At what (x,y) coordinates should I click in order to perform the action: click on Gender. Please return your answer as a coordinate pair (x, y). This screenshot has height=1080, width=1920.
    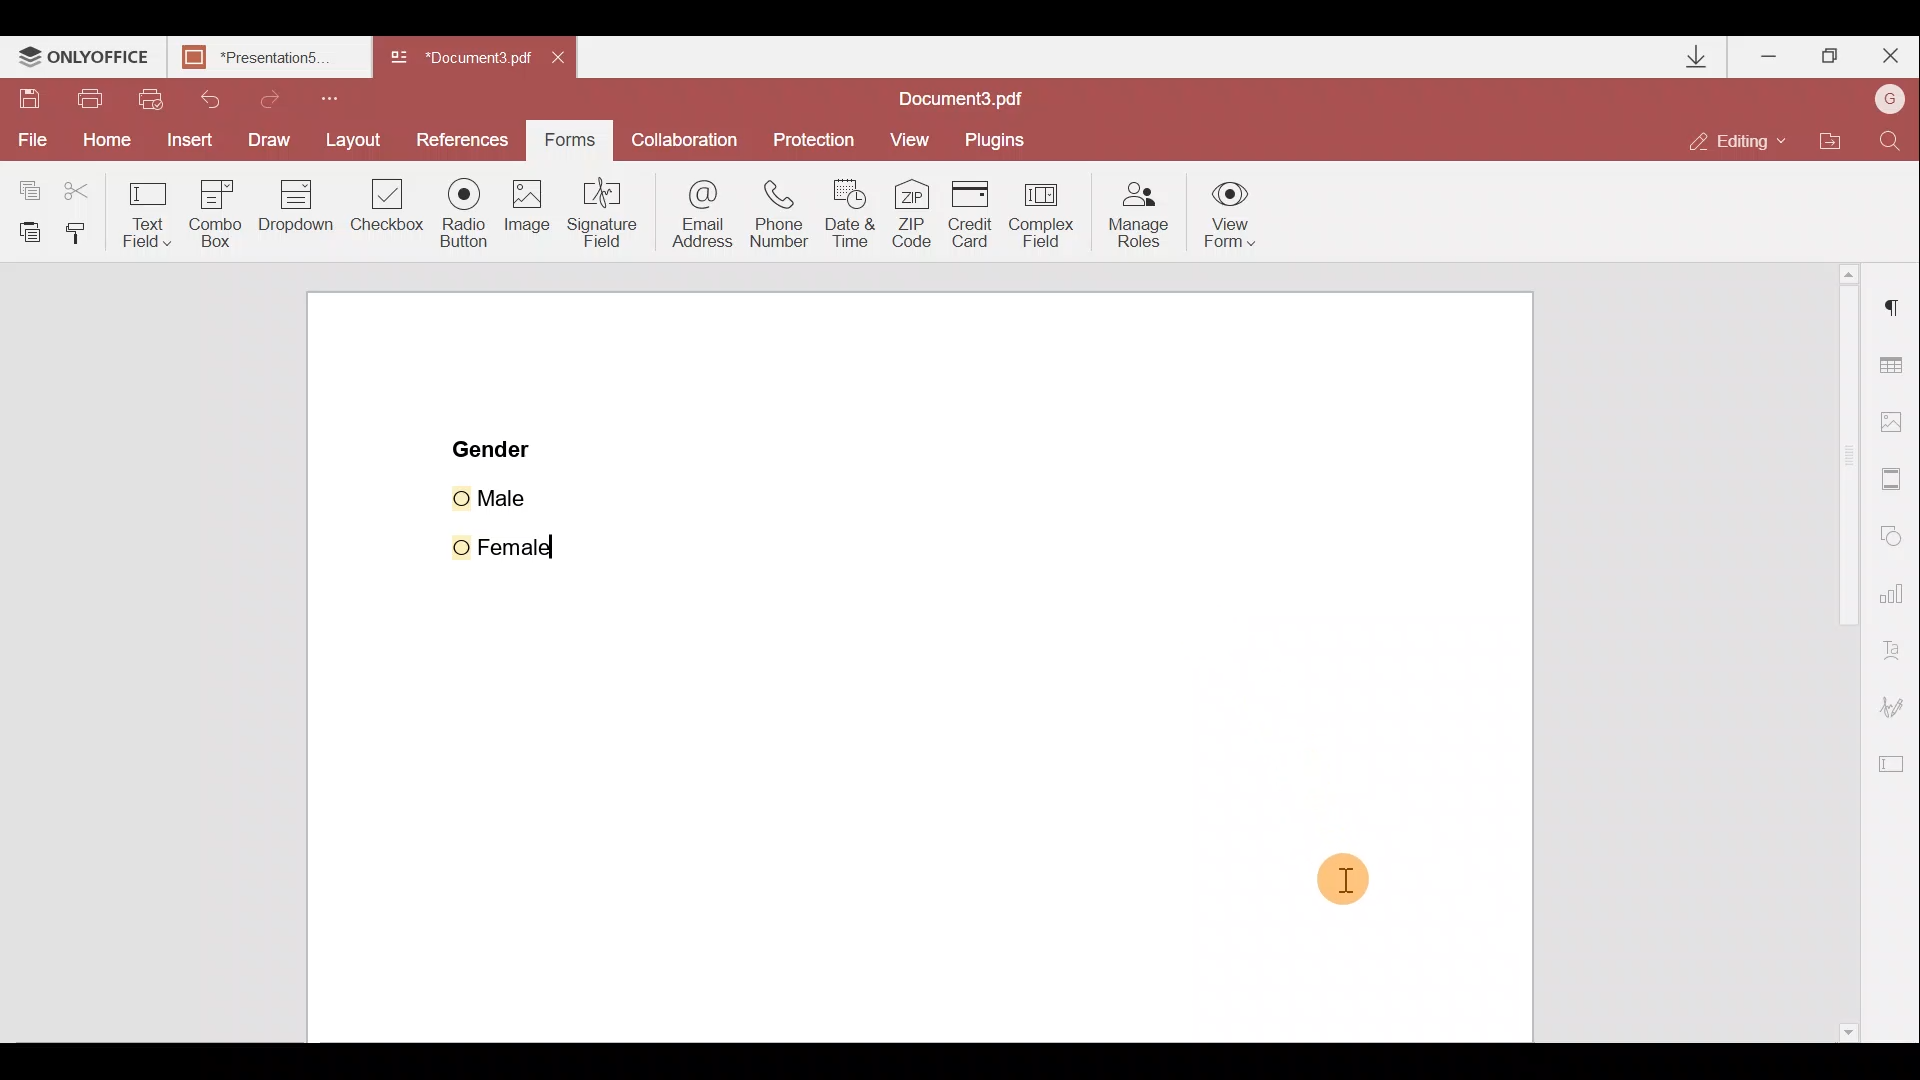
    Looking at the image, I should click on (494, 447).